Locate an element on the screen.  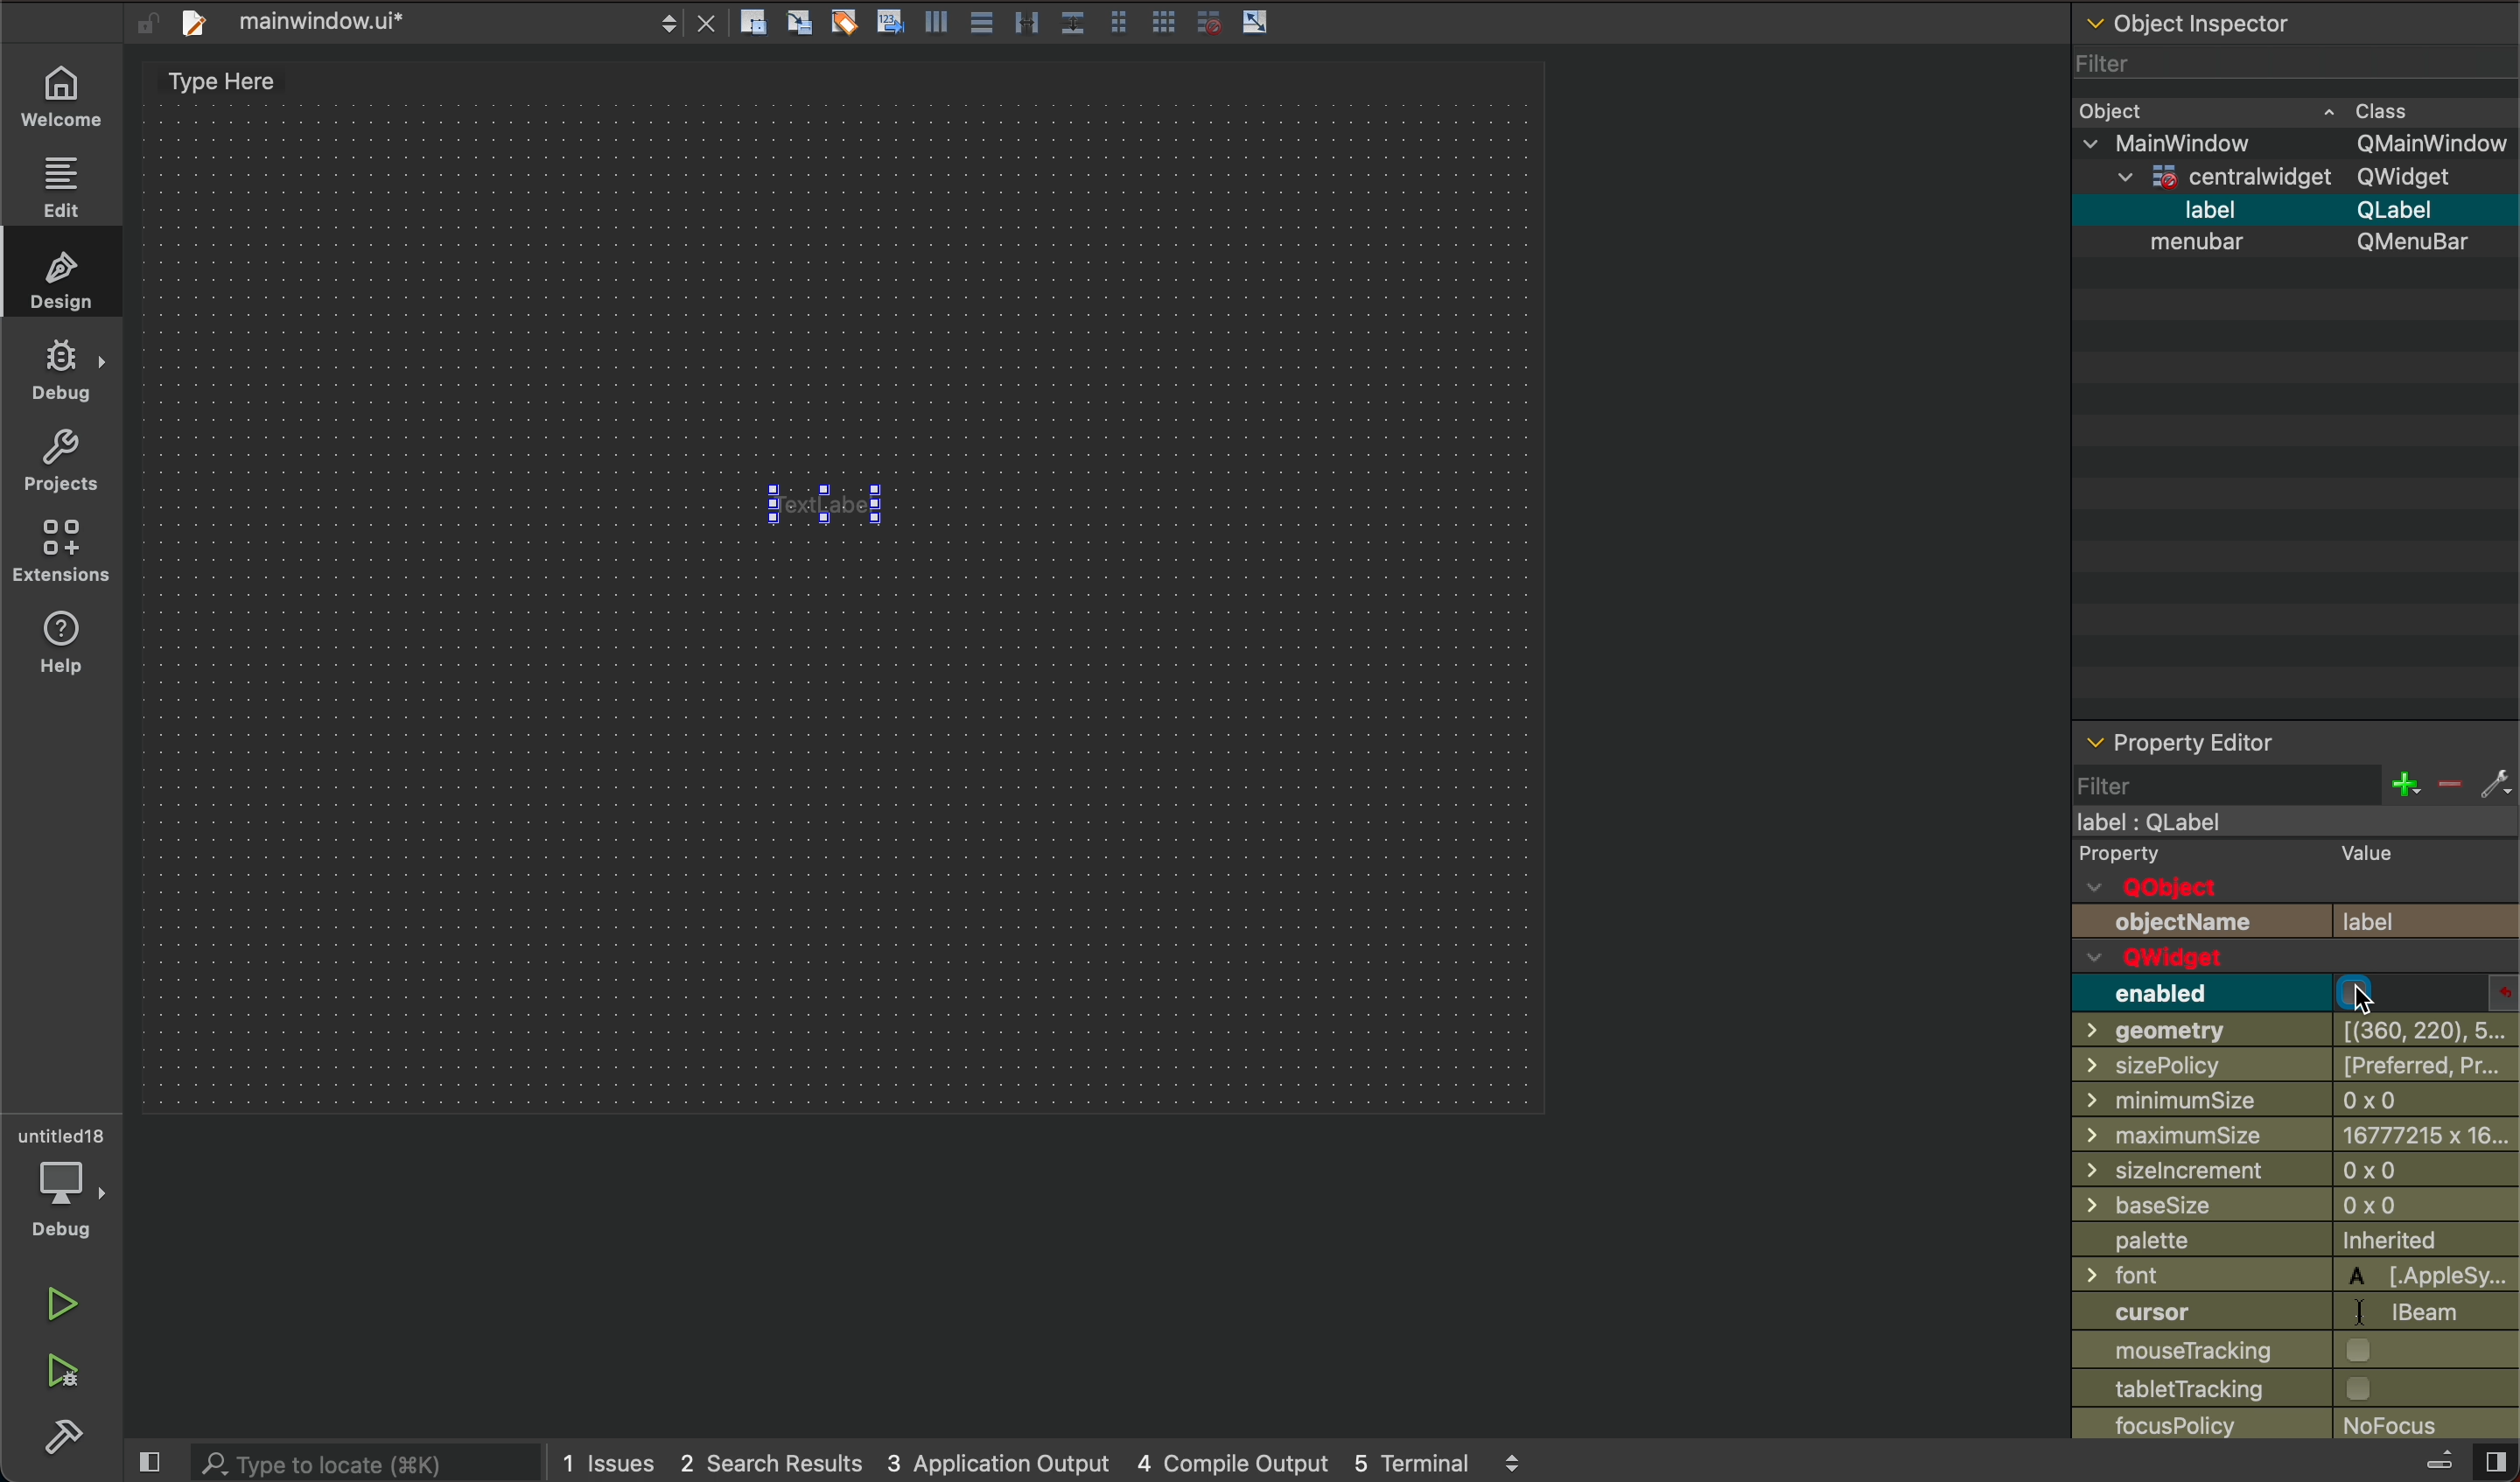
objectName  is located at coordinates (2194, 923).